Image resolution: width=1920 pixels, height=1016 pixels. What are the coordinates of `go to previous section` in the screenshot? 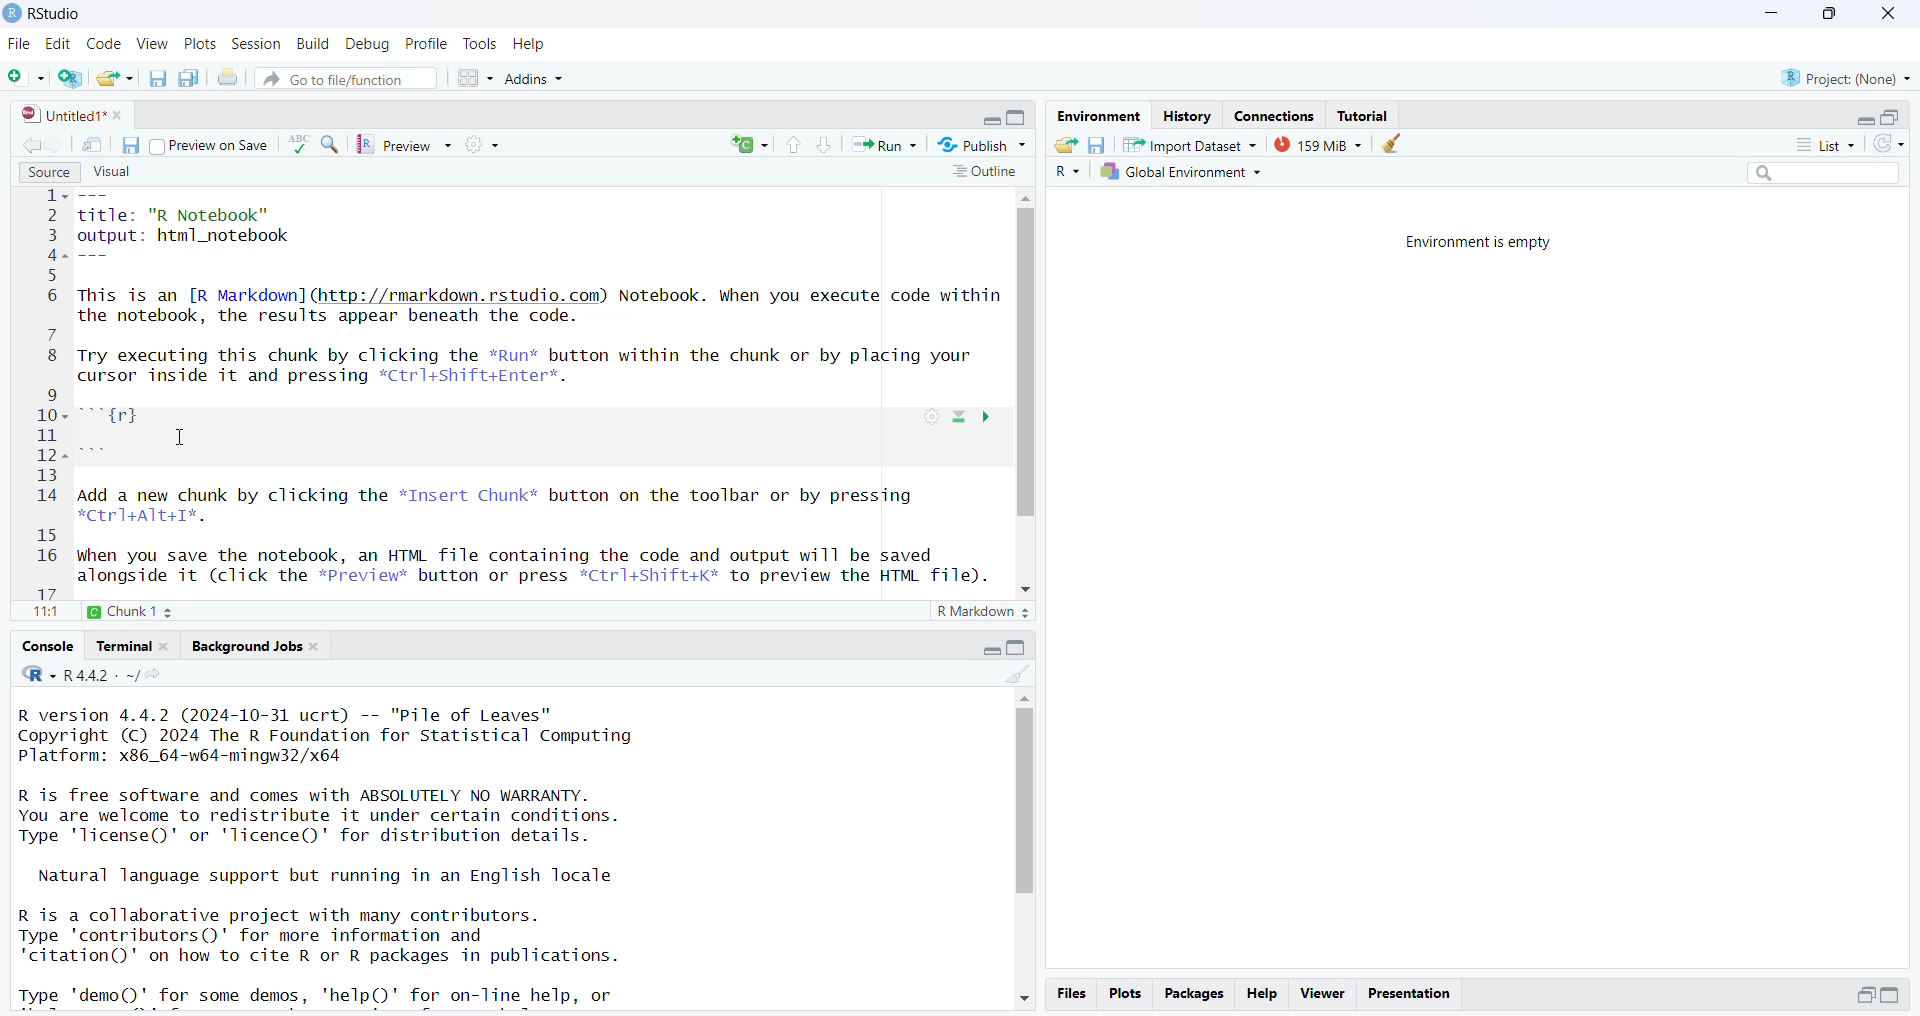 It's located at (793, 145).